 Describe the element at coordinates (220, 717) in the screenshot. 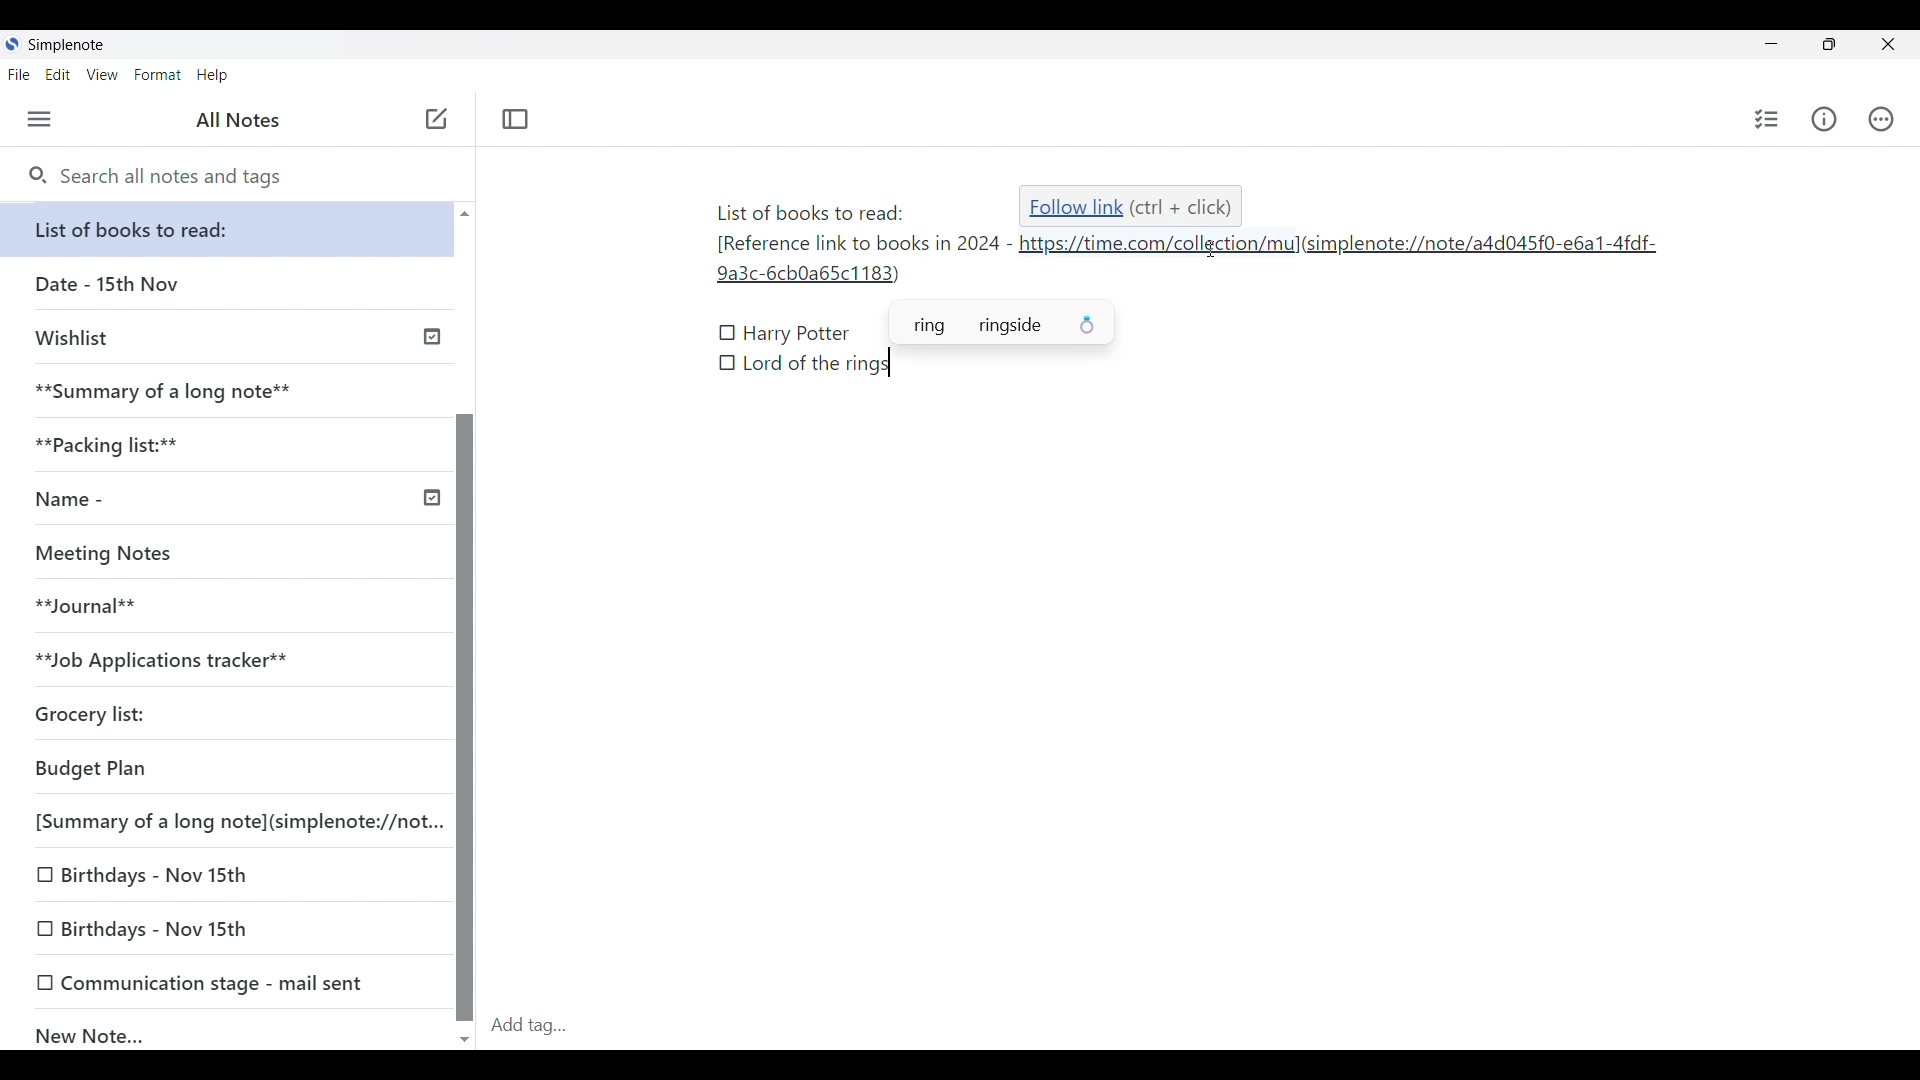

I see `Grocery list:` at that location.